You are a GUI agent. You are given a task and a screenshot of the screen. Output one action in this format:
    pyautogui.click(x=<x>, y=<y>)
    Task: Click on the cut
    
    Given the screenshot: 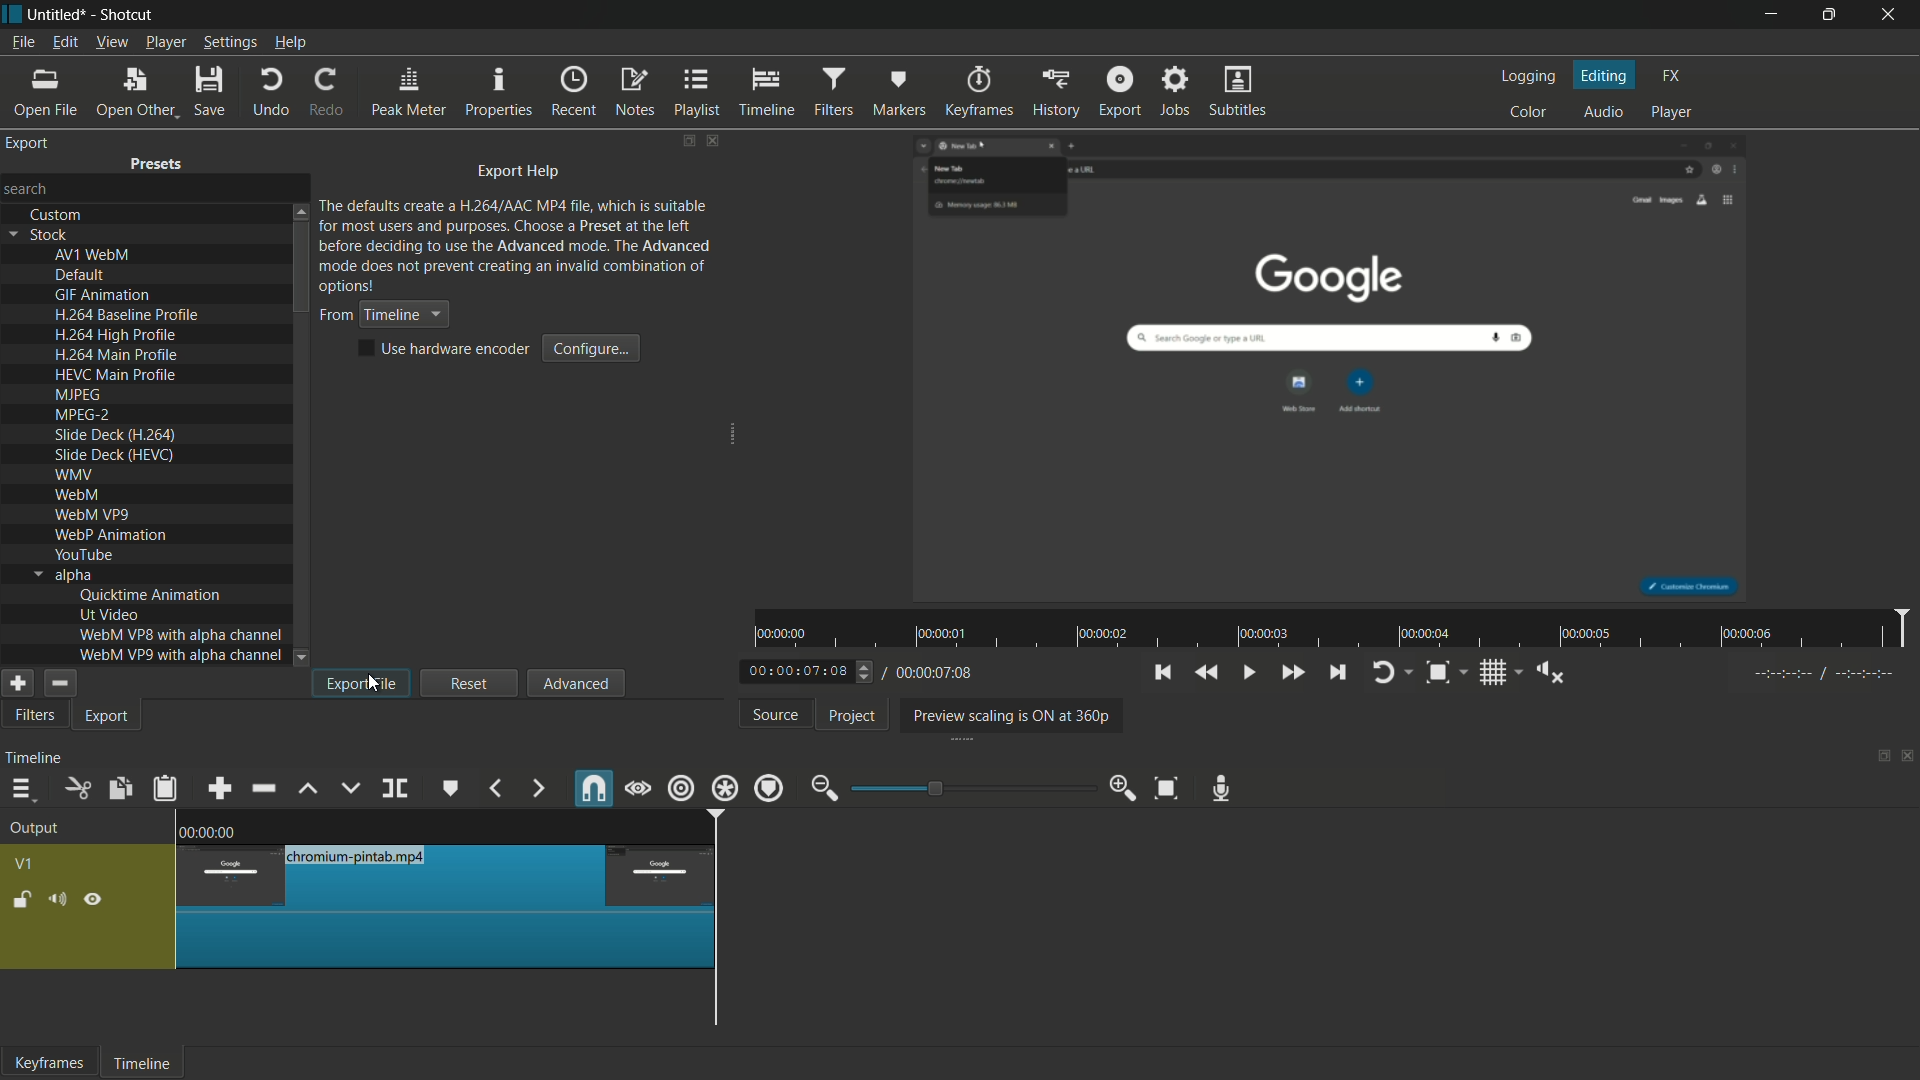 What is the action you would take?
    pyautogui.click(x=77, y=790)
    